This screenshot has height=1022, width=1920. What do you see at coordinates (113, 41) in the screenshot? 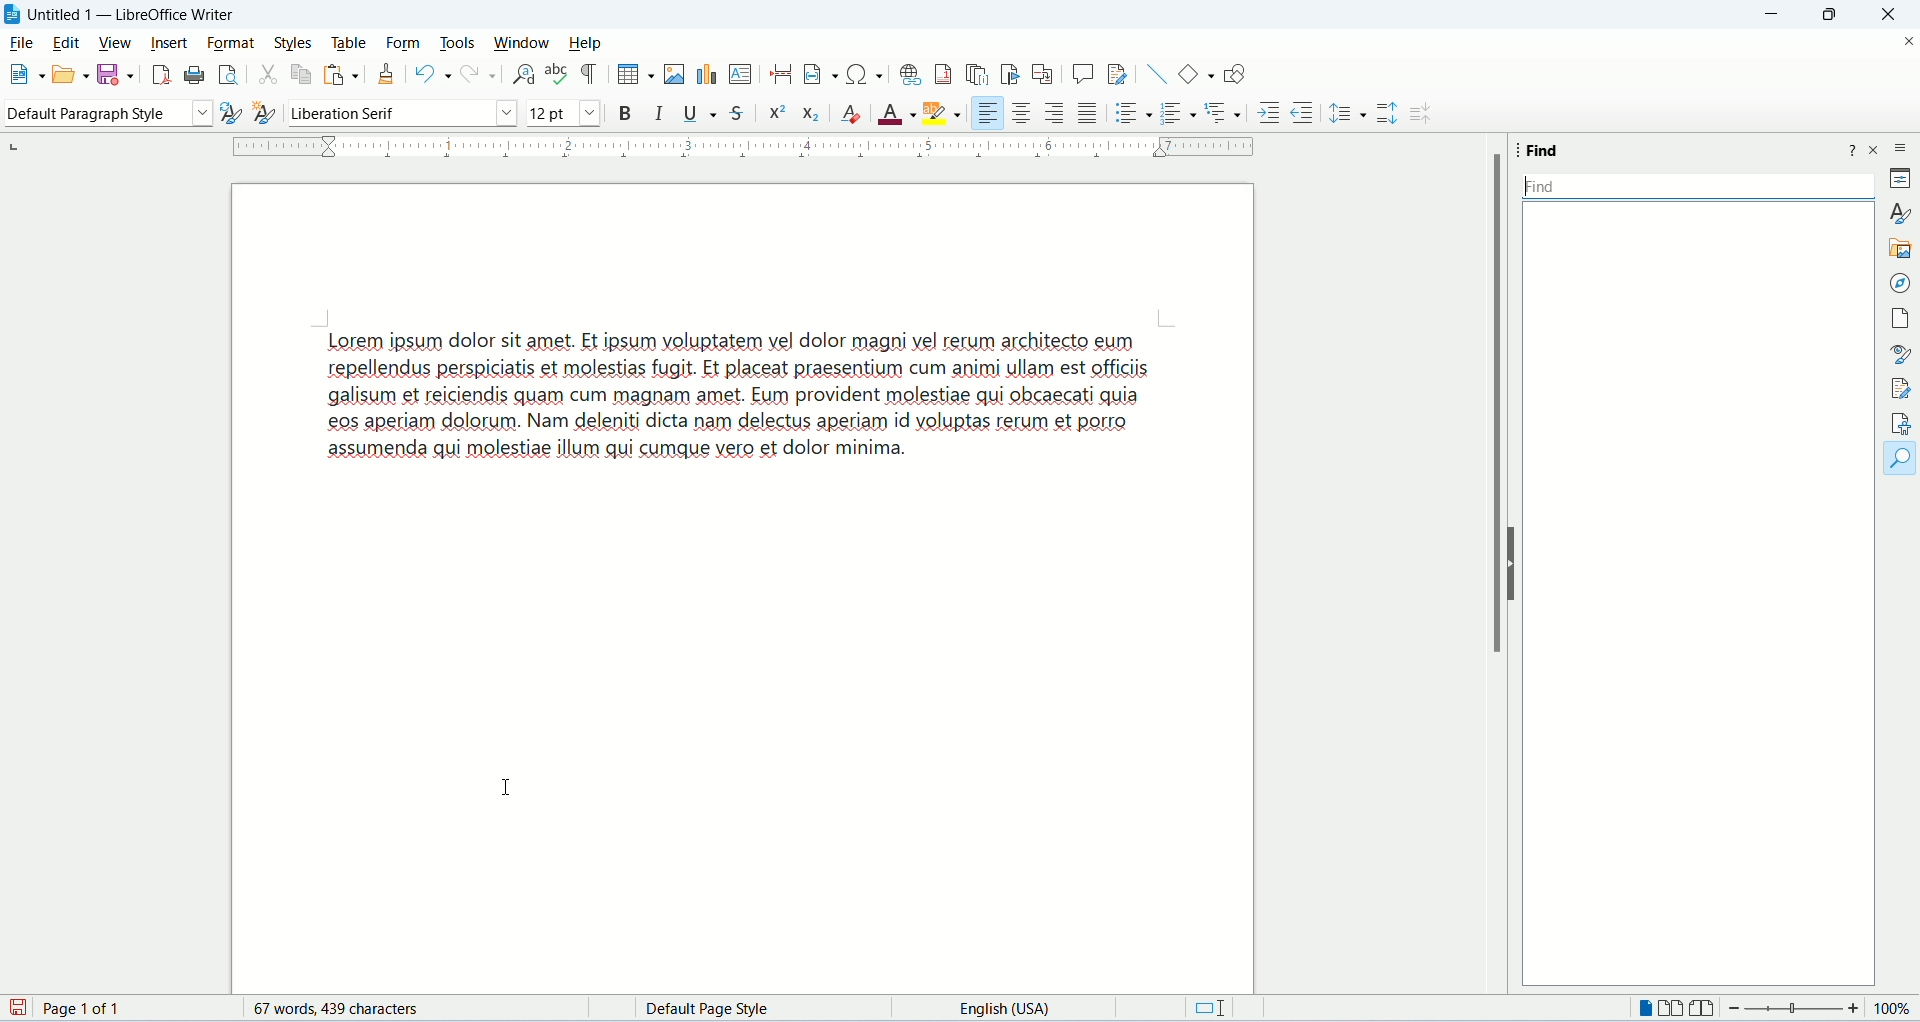
I see `view` at bounding box center [113, 41].